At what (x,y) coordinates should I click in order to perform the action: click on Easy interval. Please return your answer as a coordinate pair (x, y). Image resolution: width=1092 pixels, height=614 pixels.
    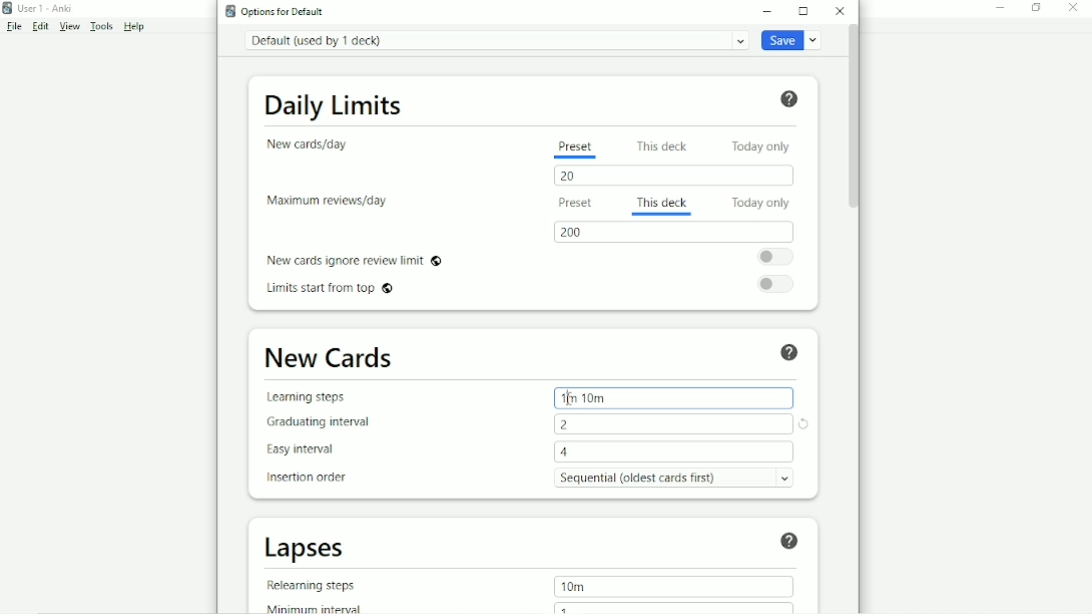
    Looking at the image, I should click on (307, 449).